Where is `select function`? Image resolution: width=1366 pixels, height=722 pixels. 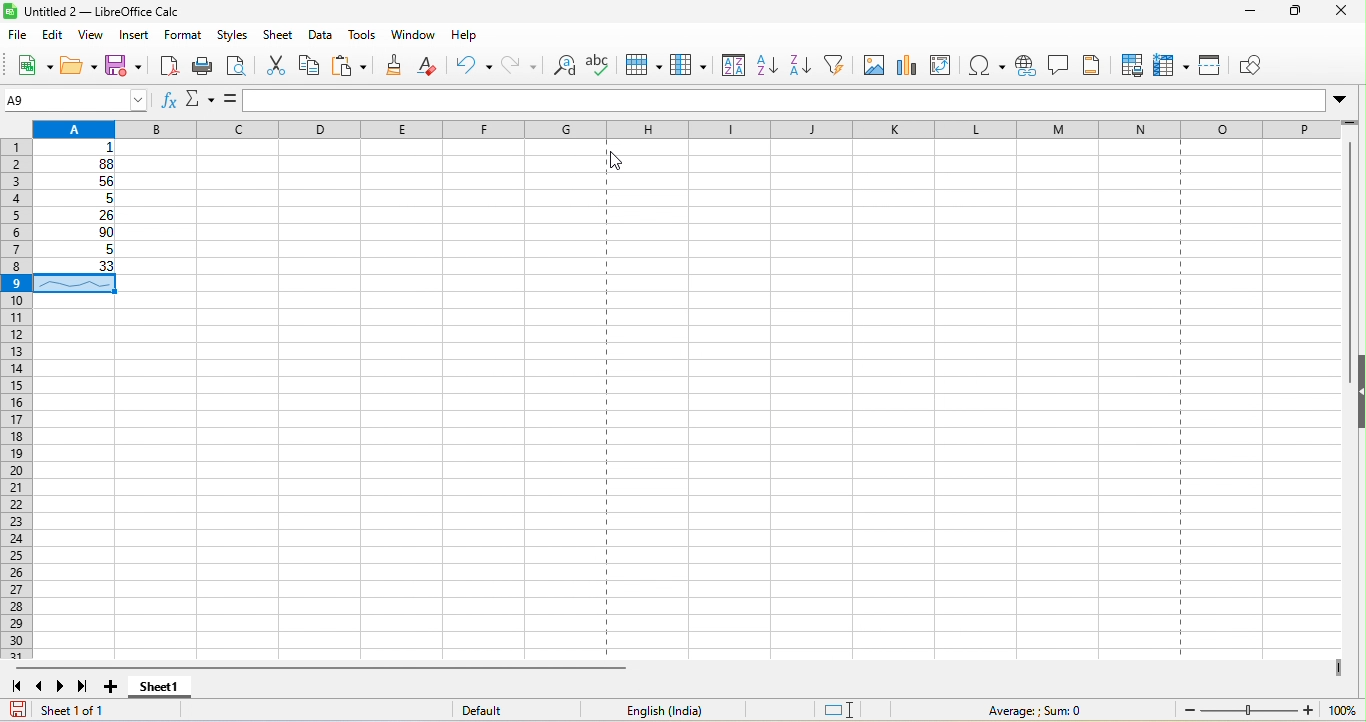 select function is located at coordinates (201, 99).